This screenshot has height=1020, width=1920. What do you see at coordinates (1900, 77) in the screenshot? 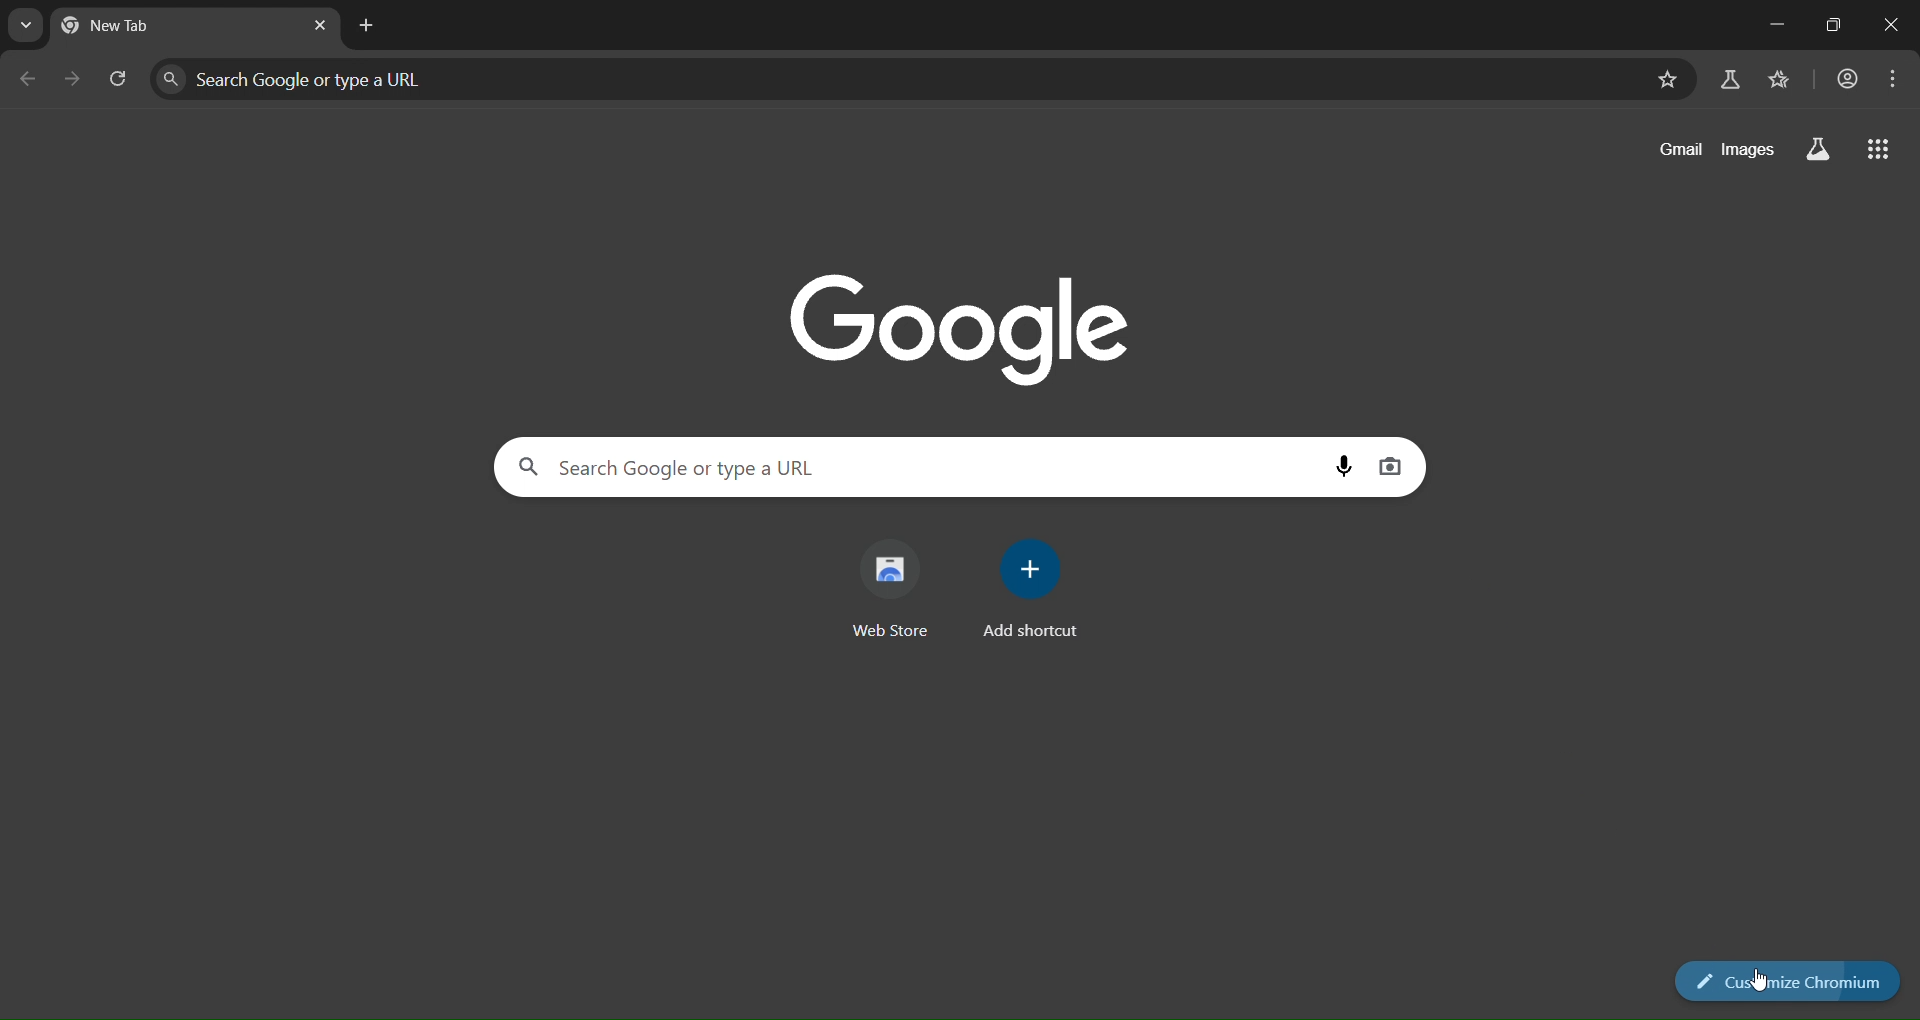
I see `menu` at bounding box center [1900, 77].